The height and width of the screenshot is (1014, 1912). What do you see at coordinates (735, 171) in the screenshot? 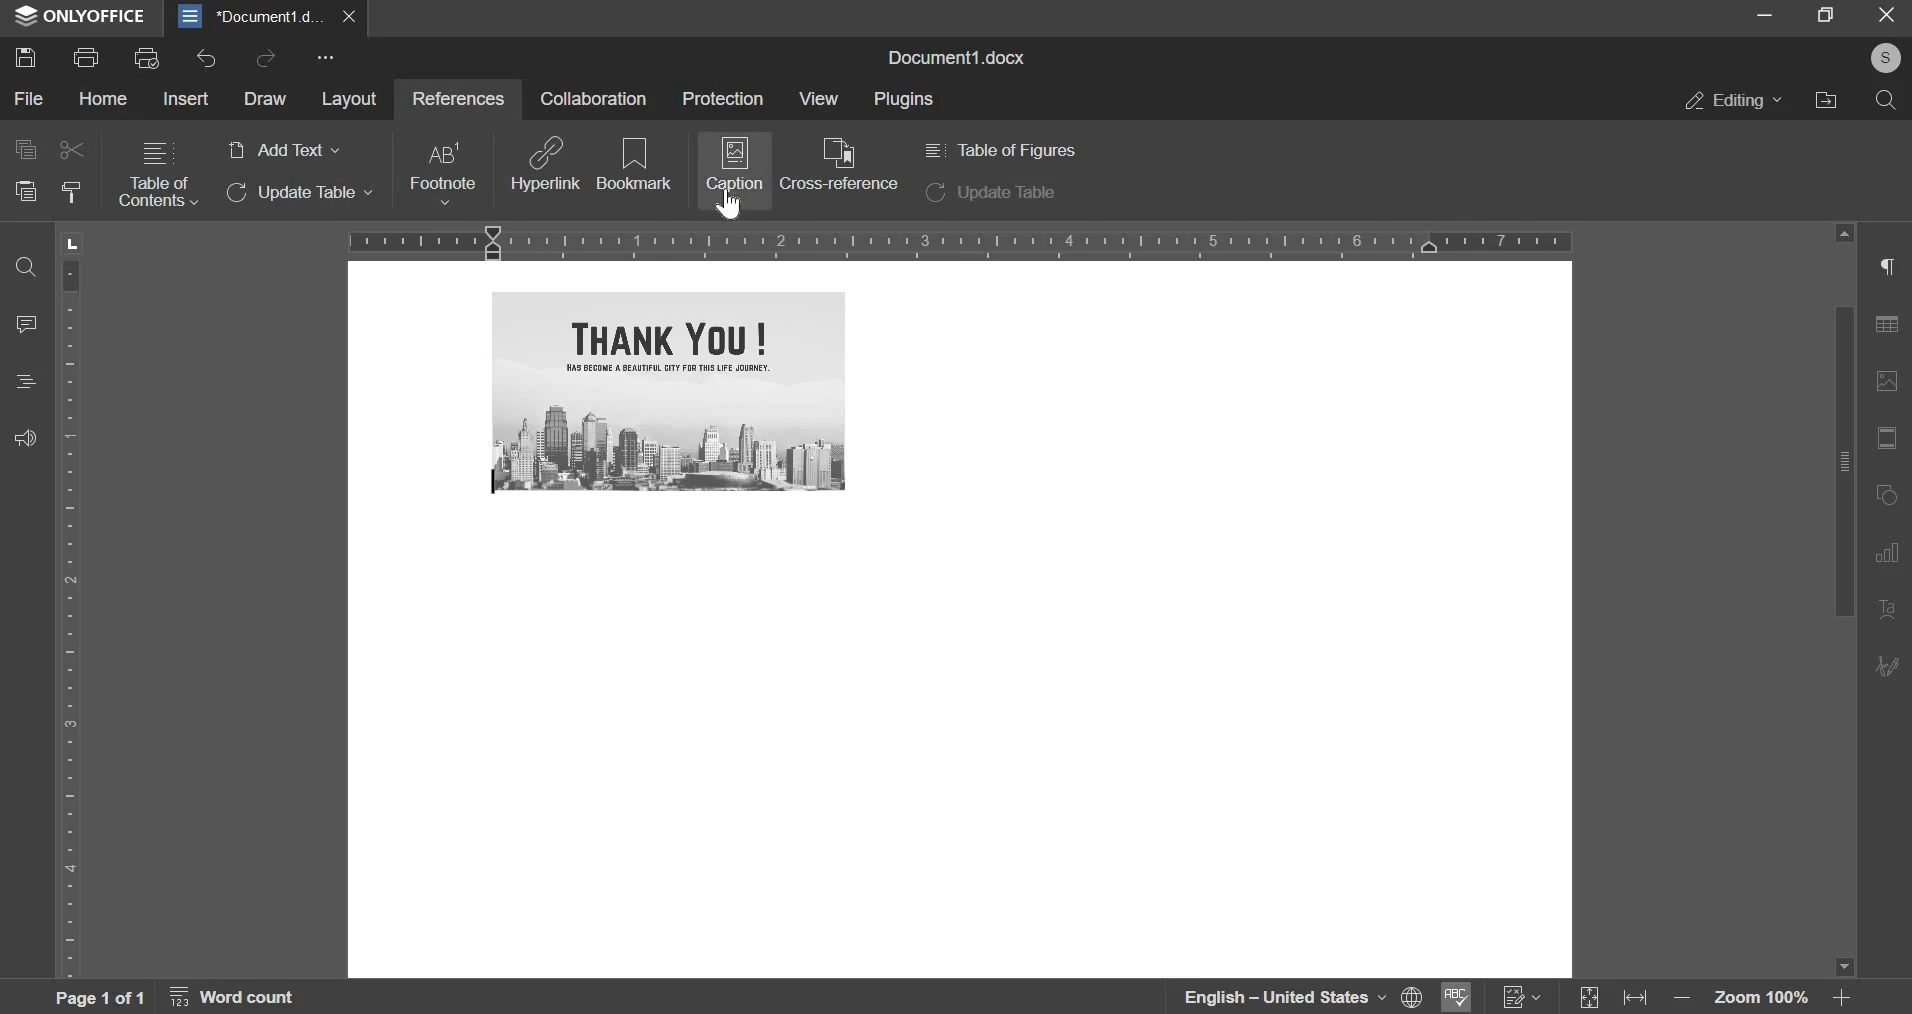
I see `caption` at bounding box center [735, 171].